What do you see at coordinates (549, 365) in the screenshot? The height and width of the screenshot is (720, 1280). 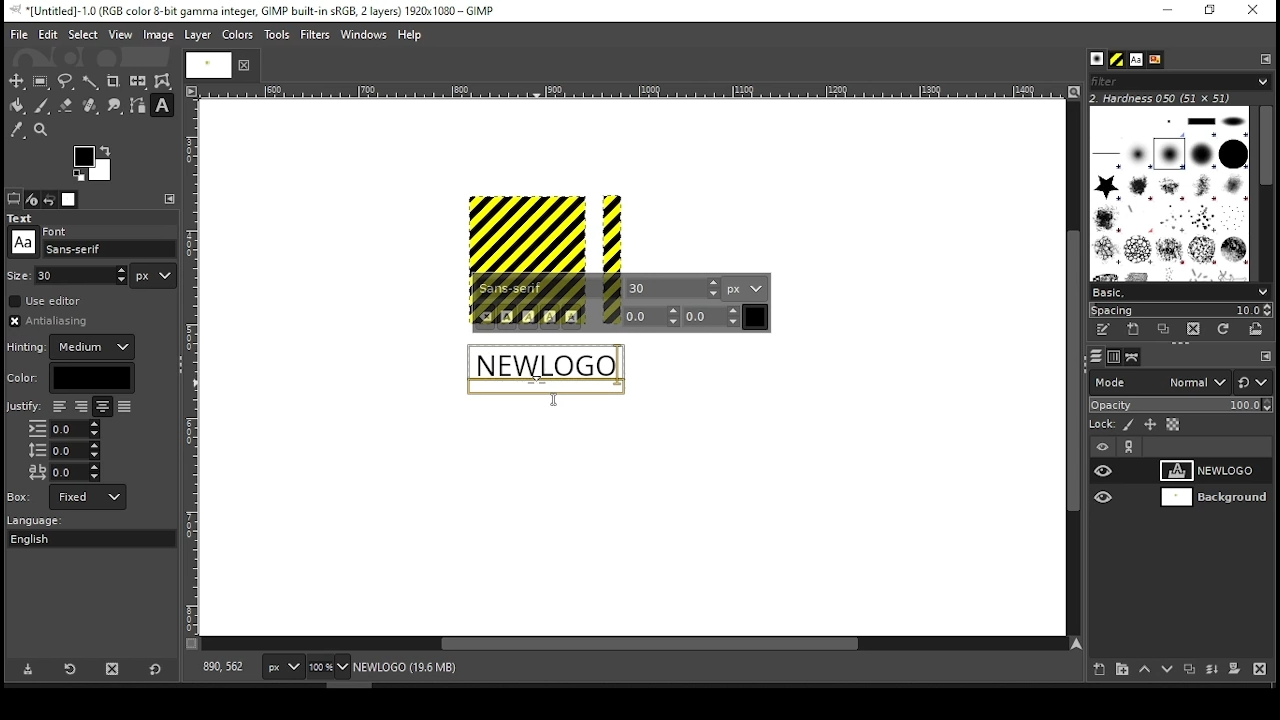 I see `text frame` at bounding box center [549, 365].